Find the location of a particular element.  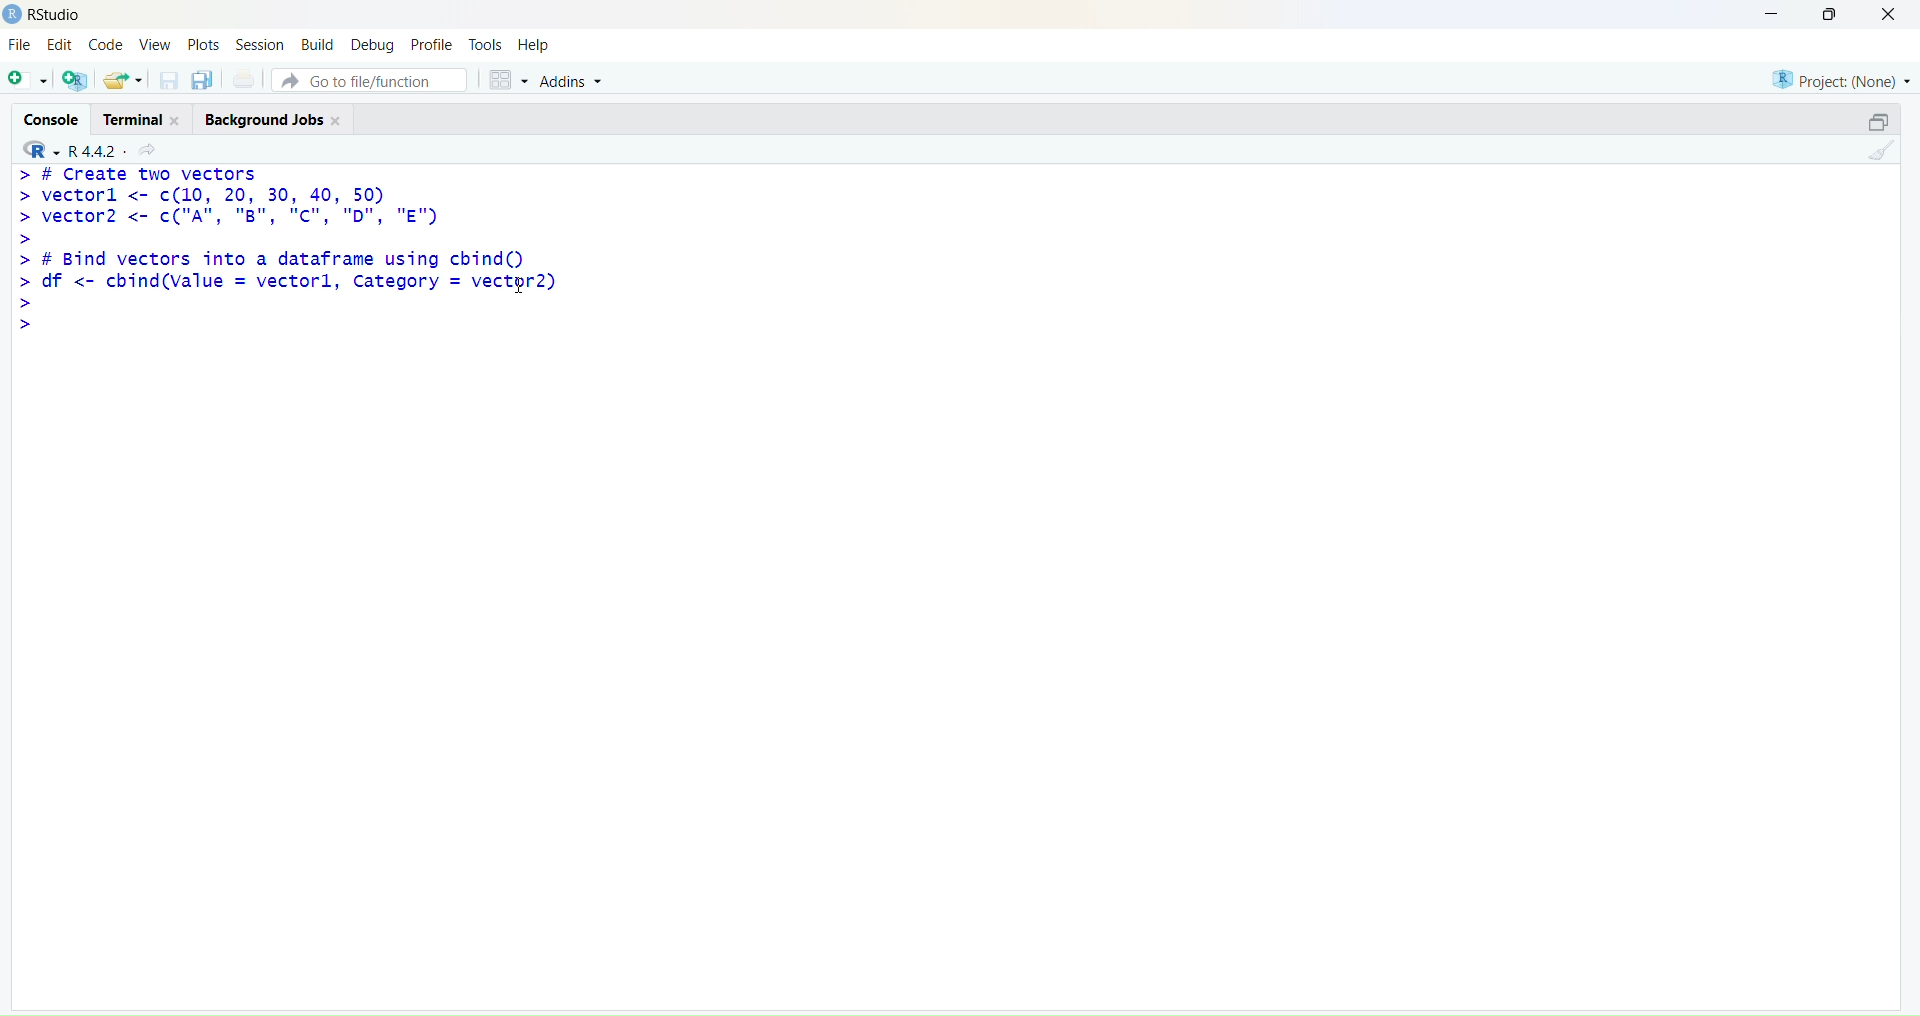

print the current file is located at coordinates (245, 79).